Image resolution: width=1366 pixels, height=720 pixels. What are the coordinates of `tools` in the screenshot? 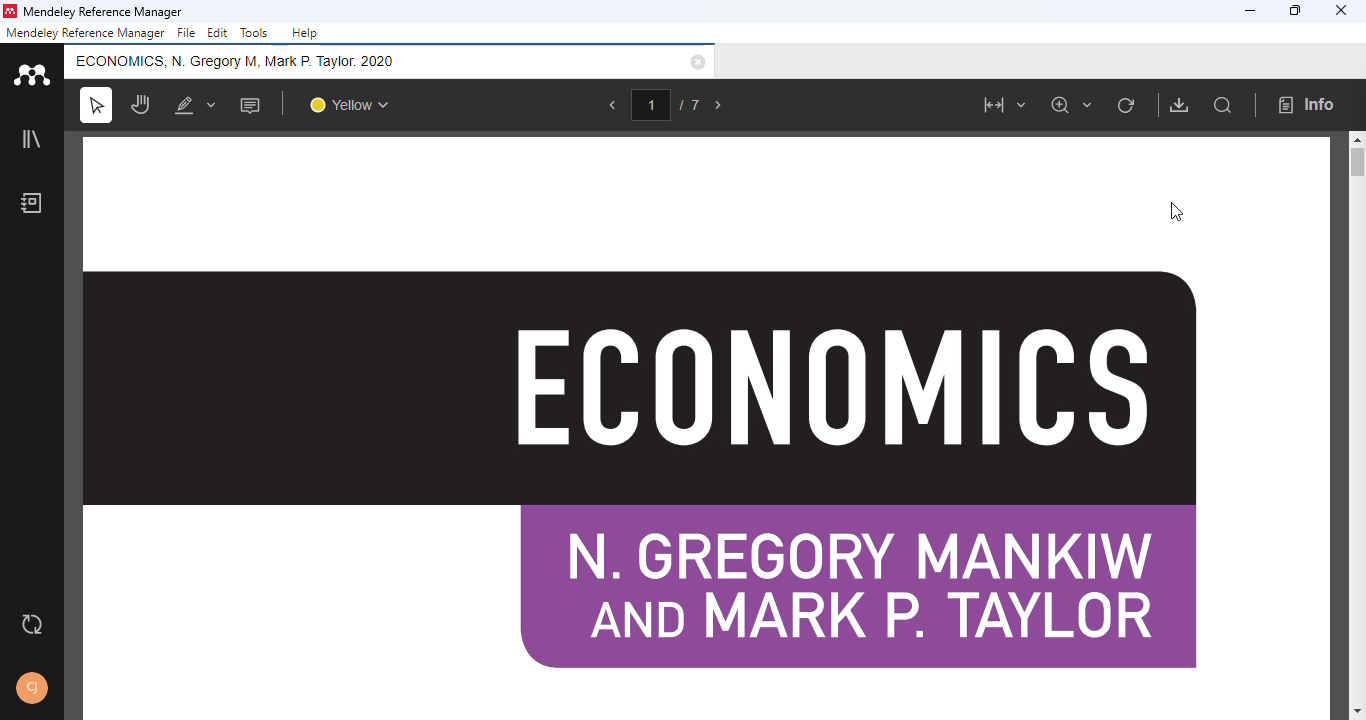 It's located at (254, 32).